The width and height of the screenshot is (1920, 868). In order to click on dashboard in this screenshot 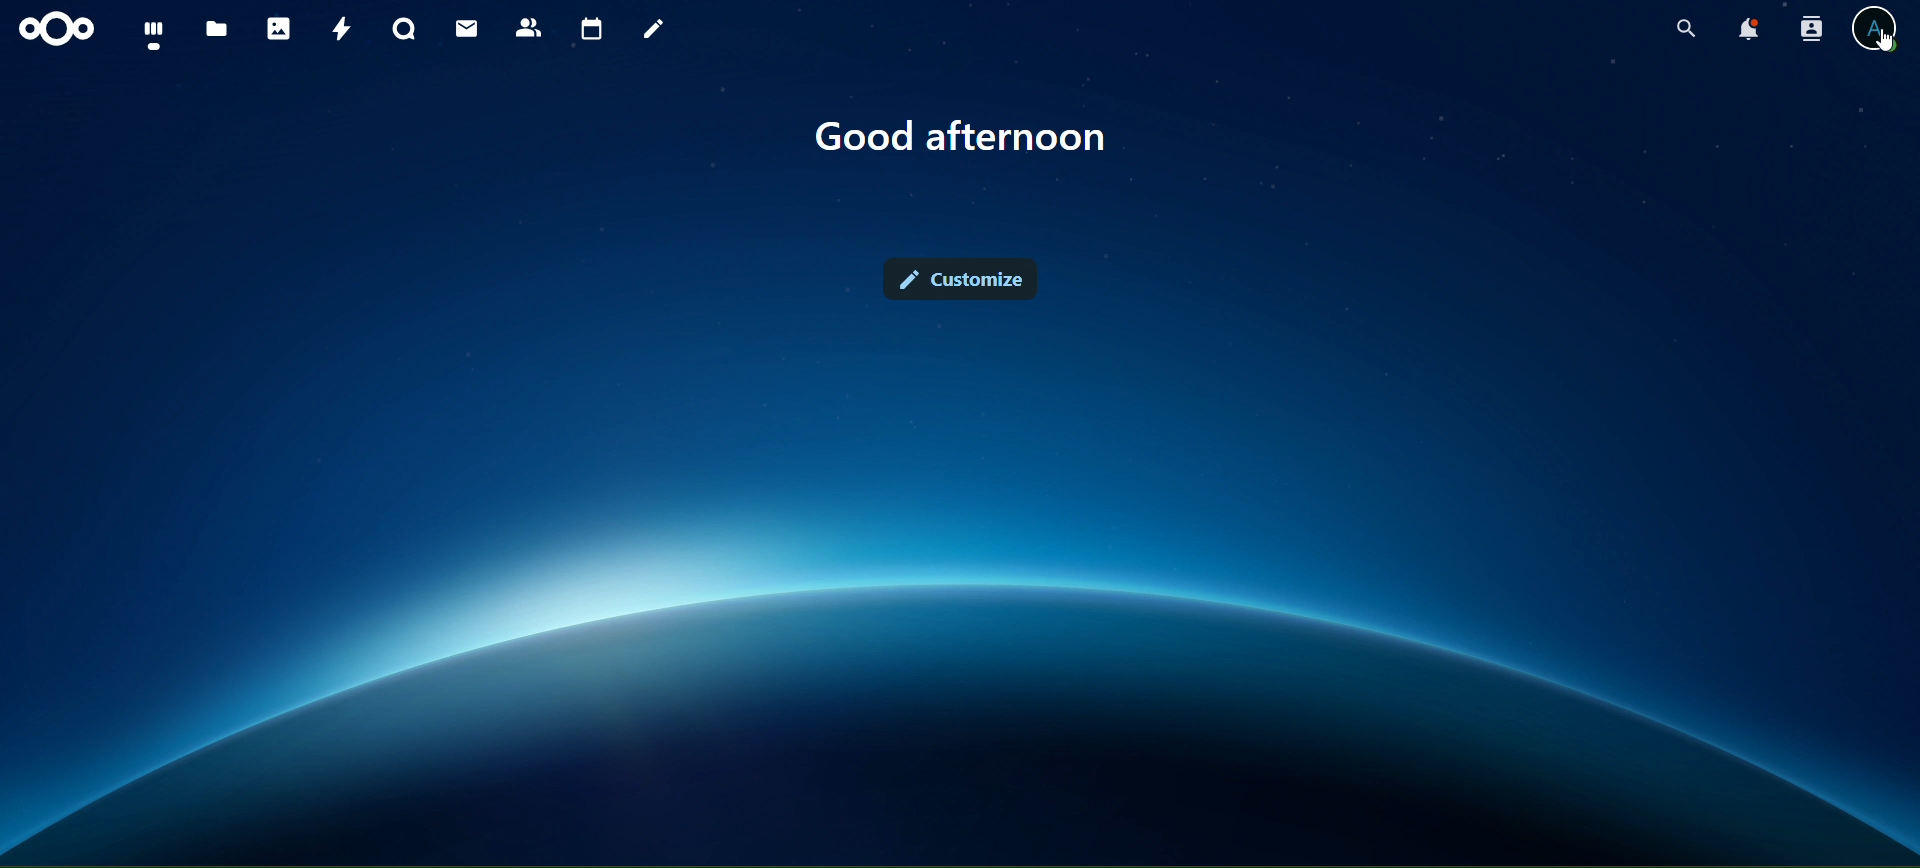, I will do `click(158, 35)`.